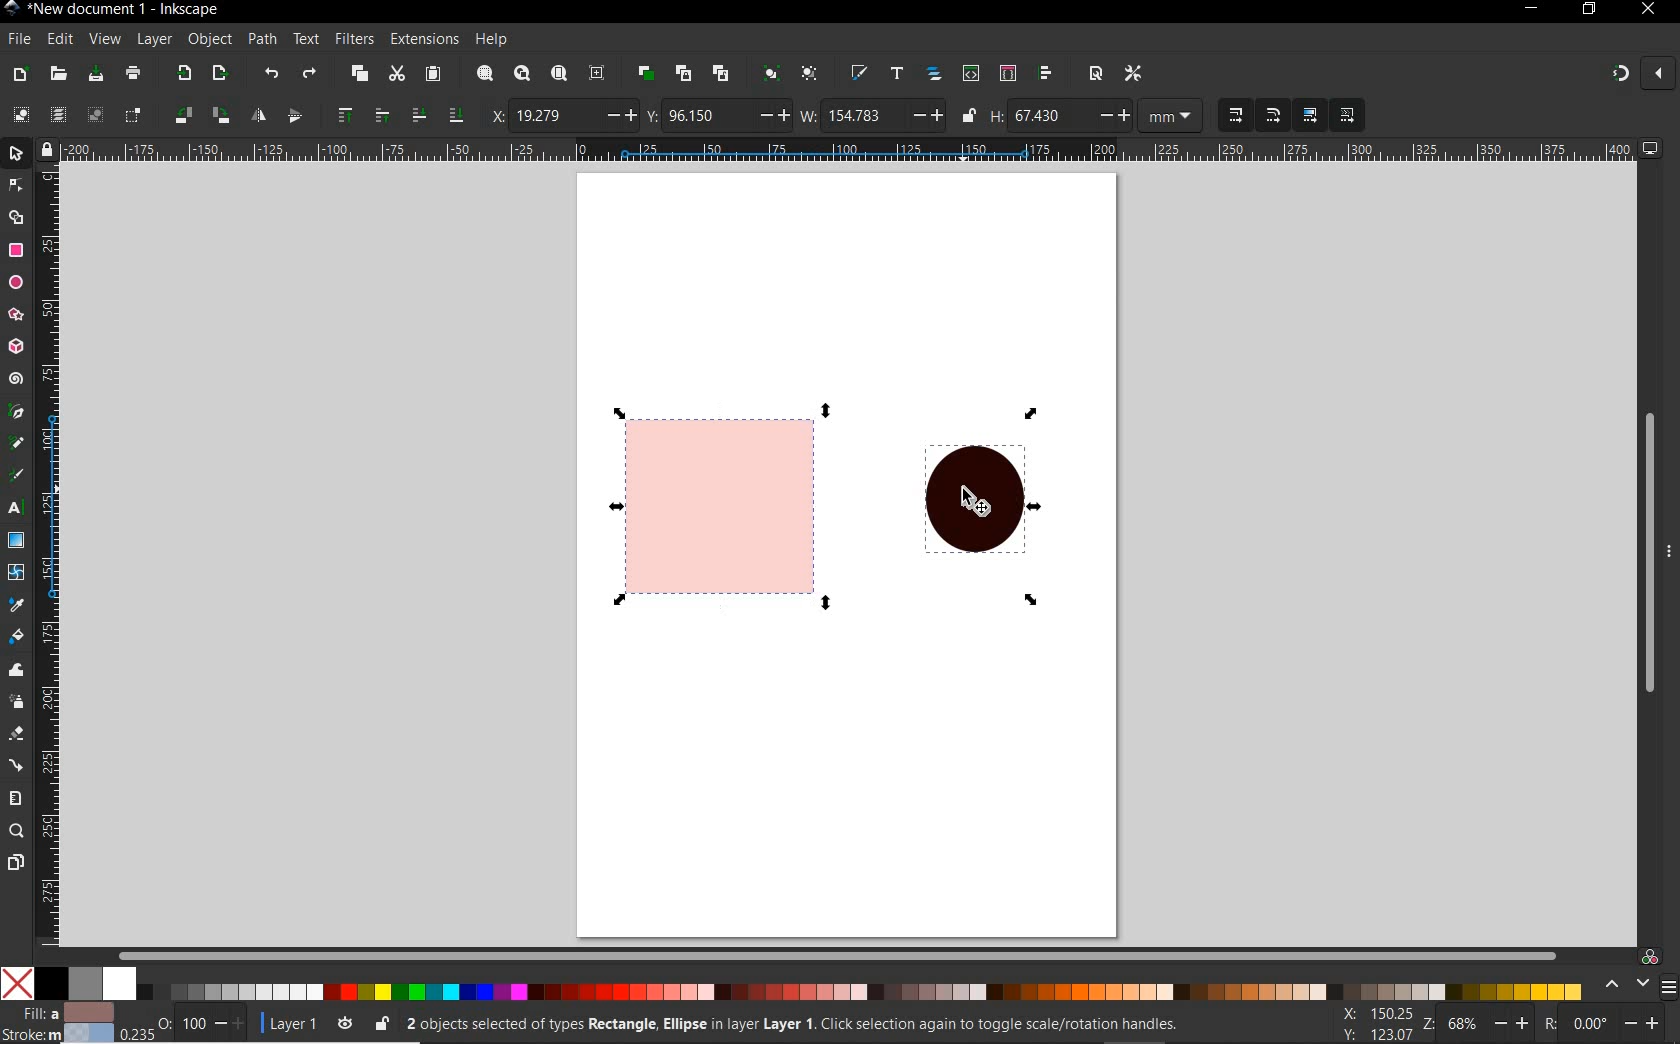 The image size is (1680, 1044). Describe the element at coordinates (347, 113) in the screenshot. I see `raise to top` at that location.